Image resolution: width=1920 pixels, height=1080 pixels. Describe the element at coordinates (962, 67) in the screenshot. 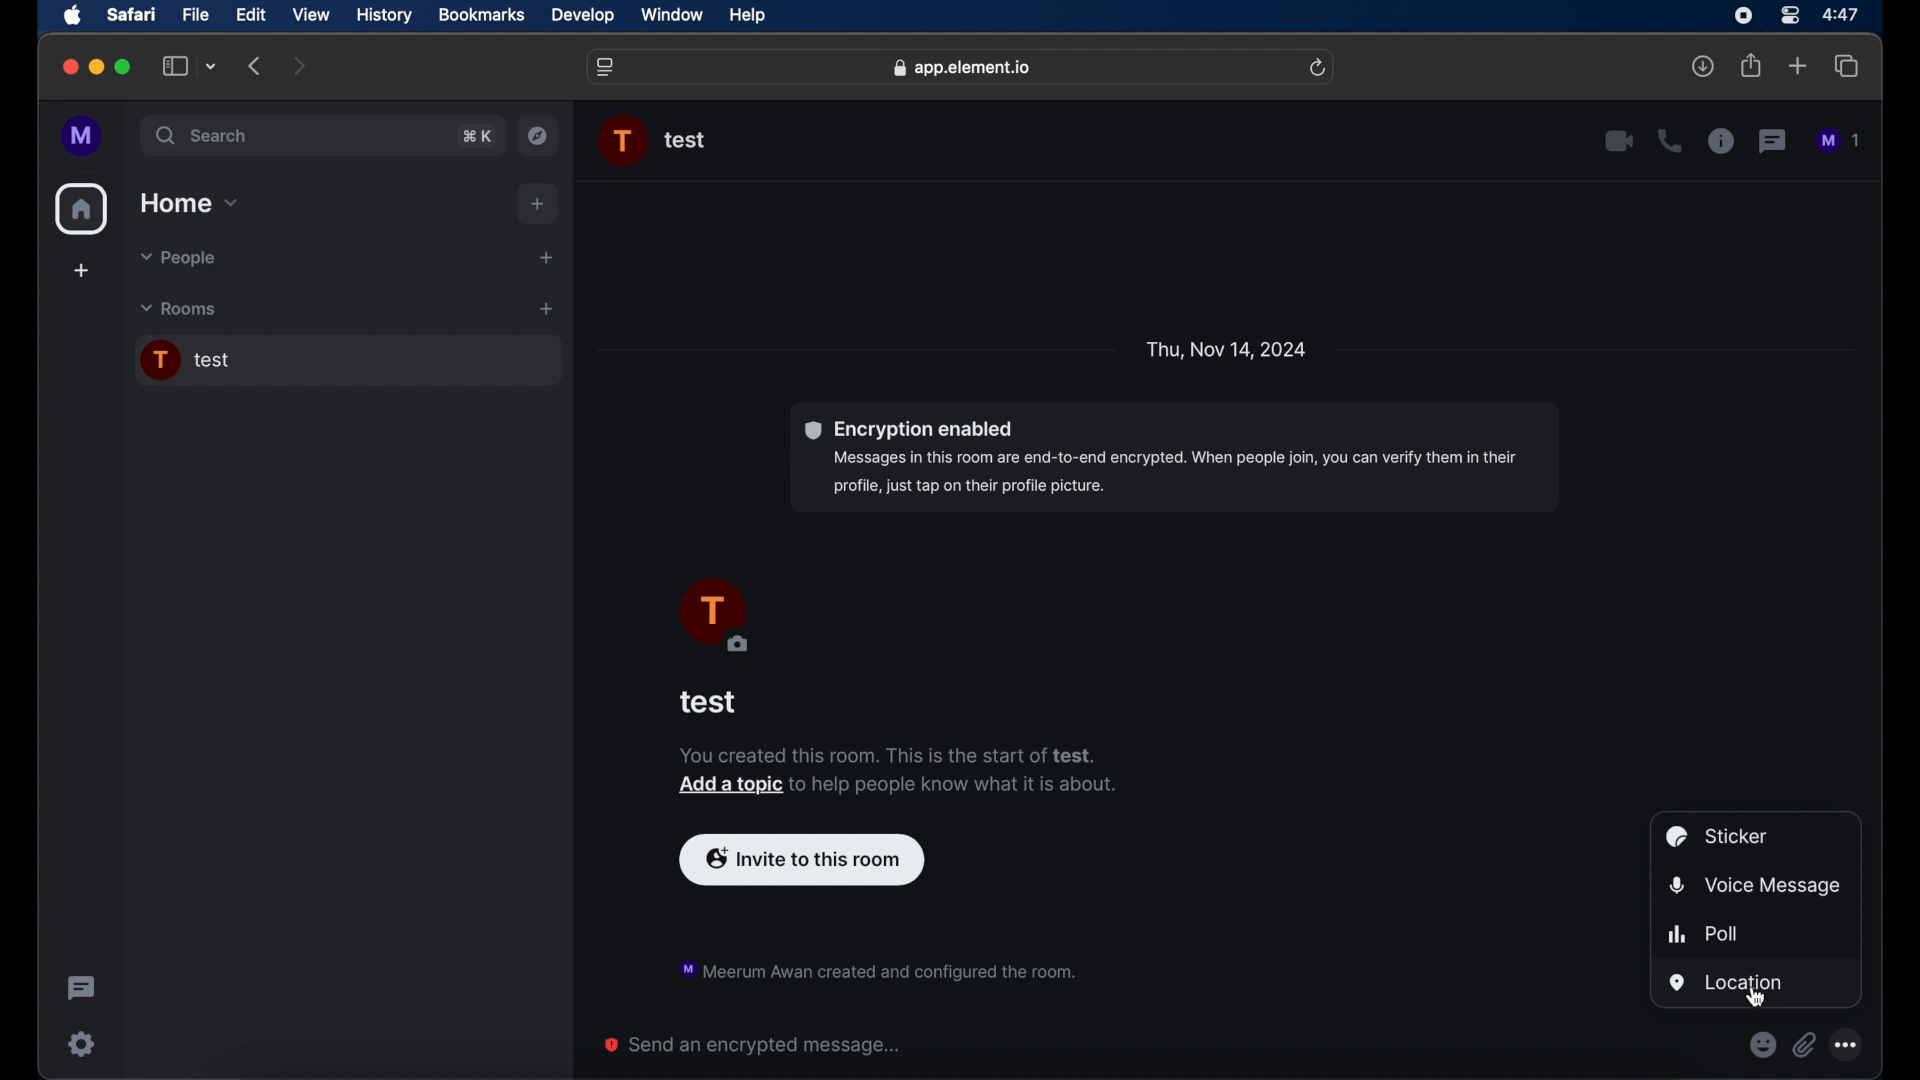

I see `web address` at that location.